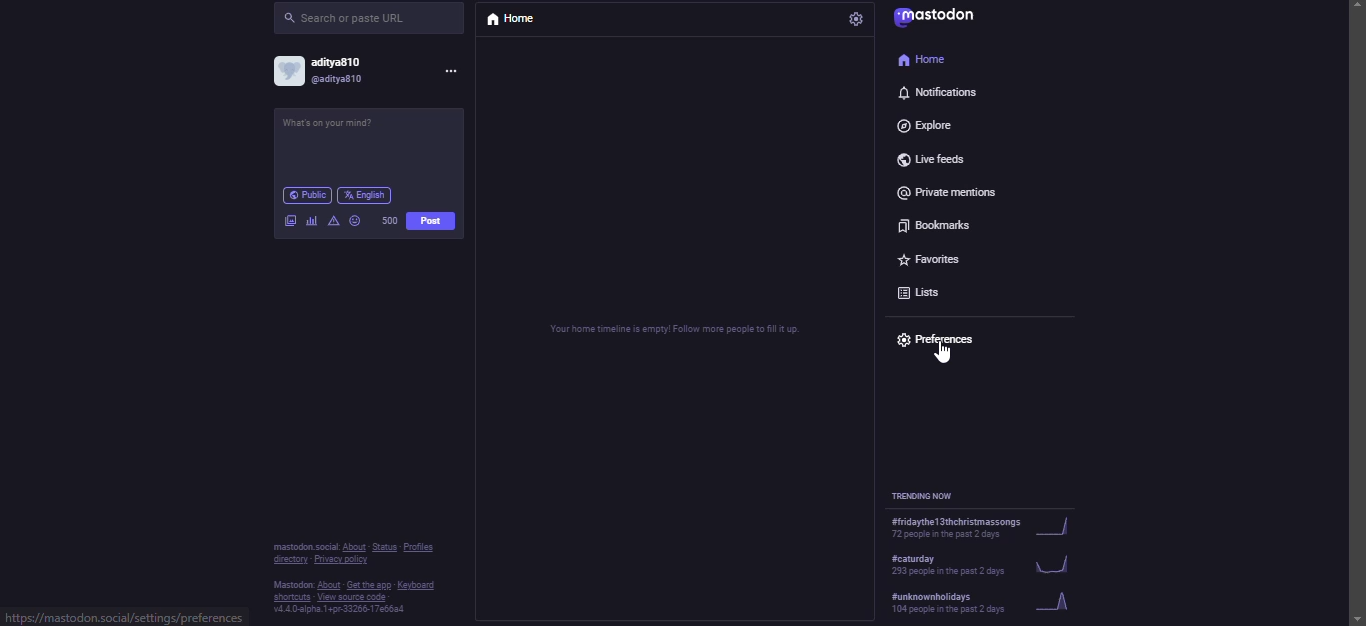 This screenshot has height=626, width=1366. What do you see at coordinates (926, 293) in the screenshot?
I see `lists` at bounding box center [926, 293].